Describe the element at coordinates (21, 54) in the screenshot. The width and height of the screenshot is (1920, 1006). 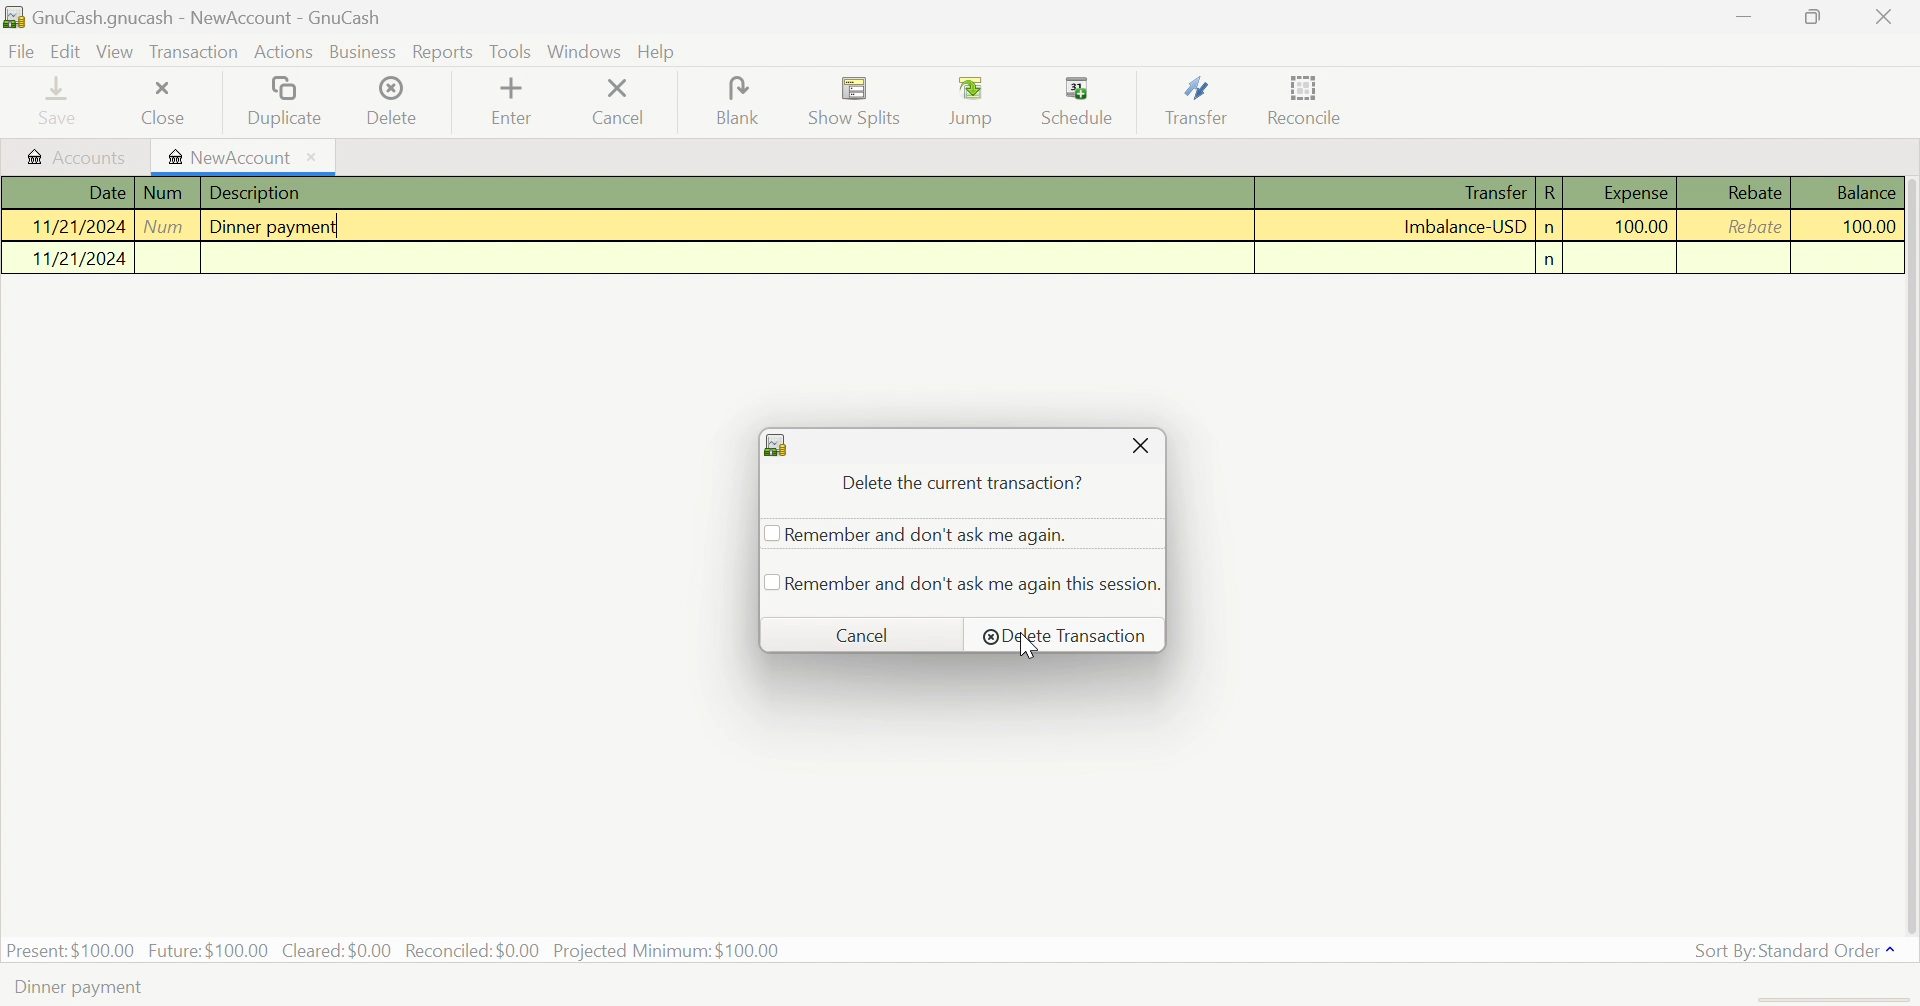
I see `File` at that location.